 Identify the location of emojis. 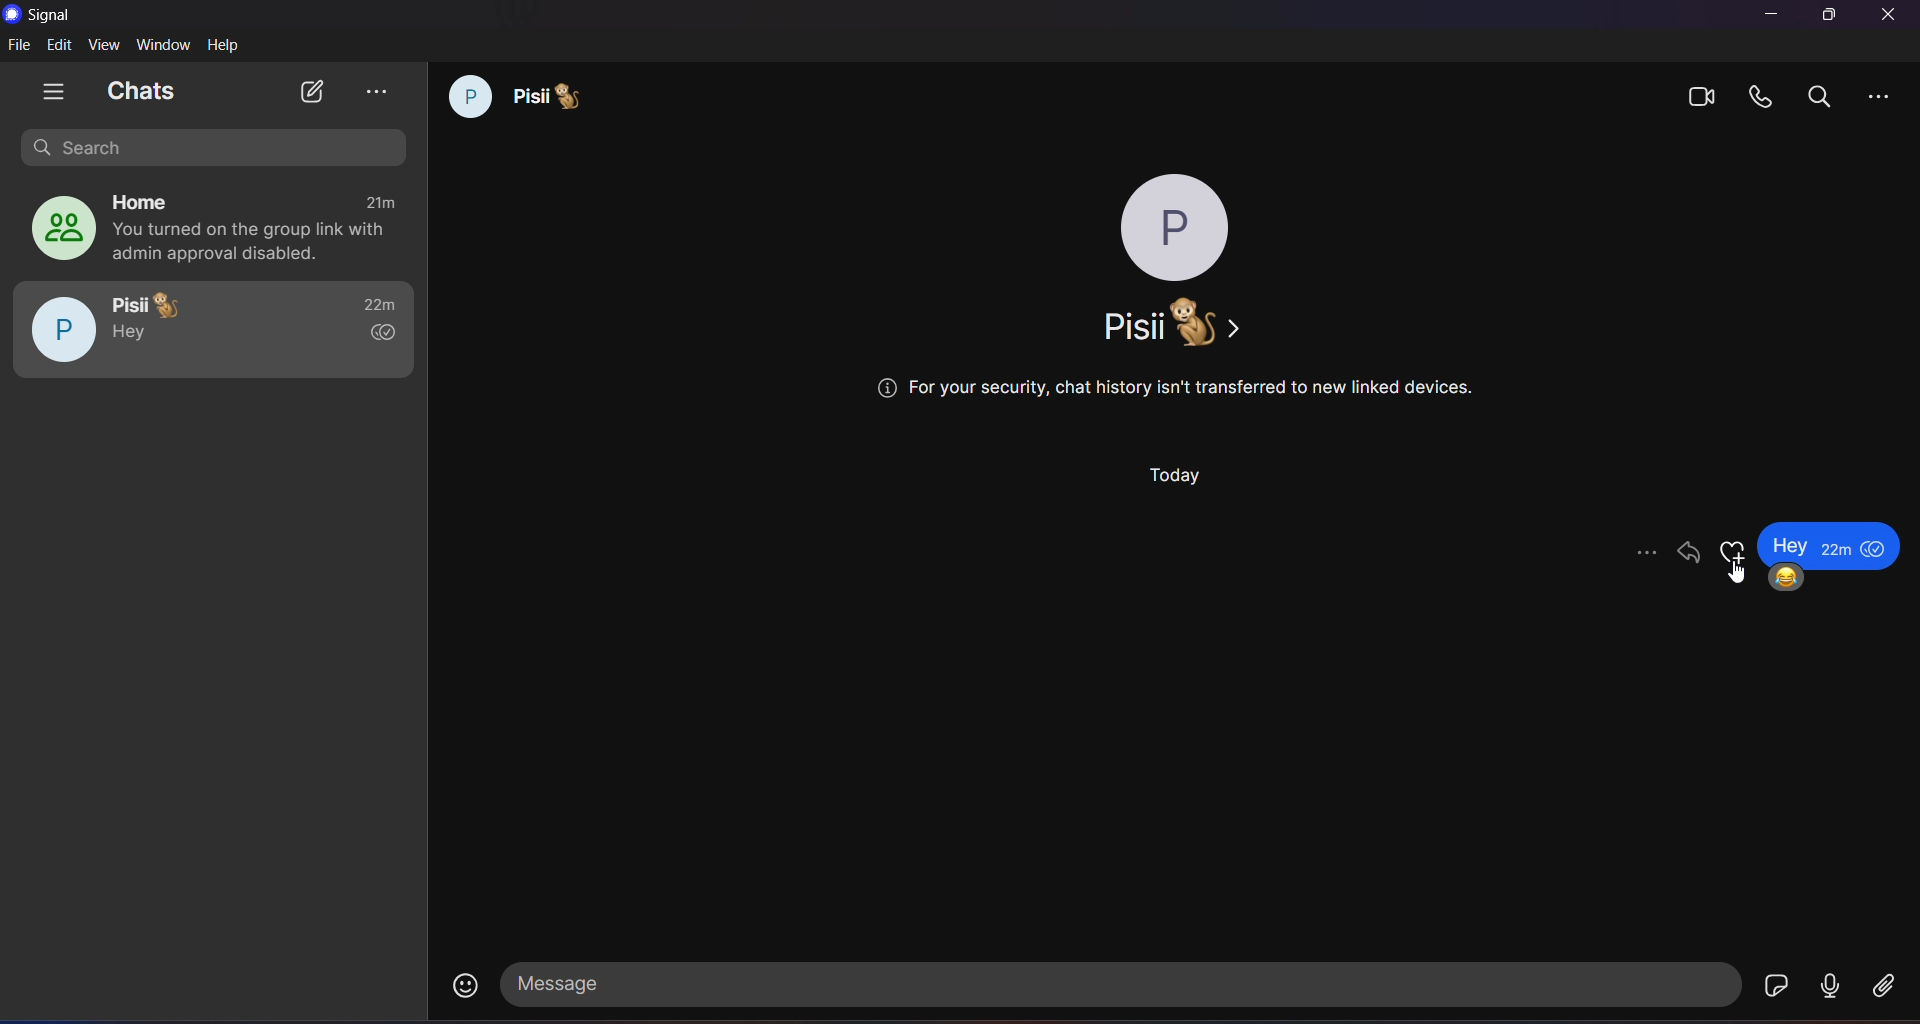
(469, 987).